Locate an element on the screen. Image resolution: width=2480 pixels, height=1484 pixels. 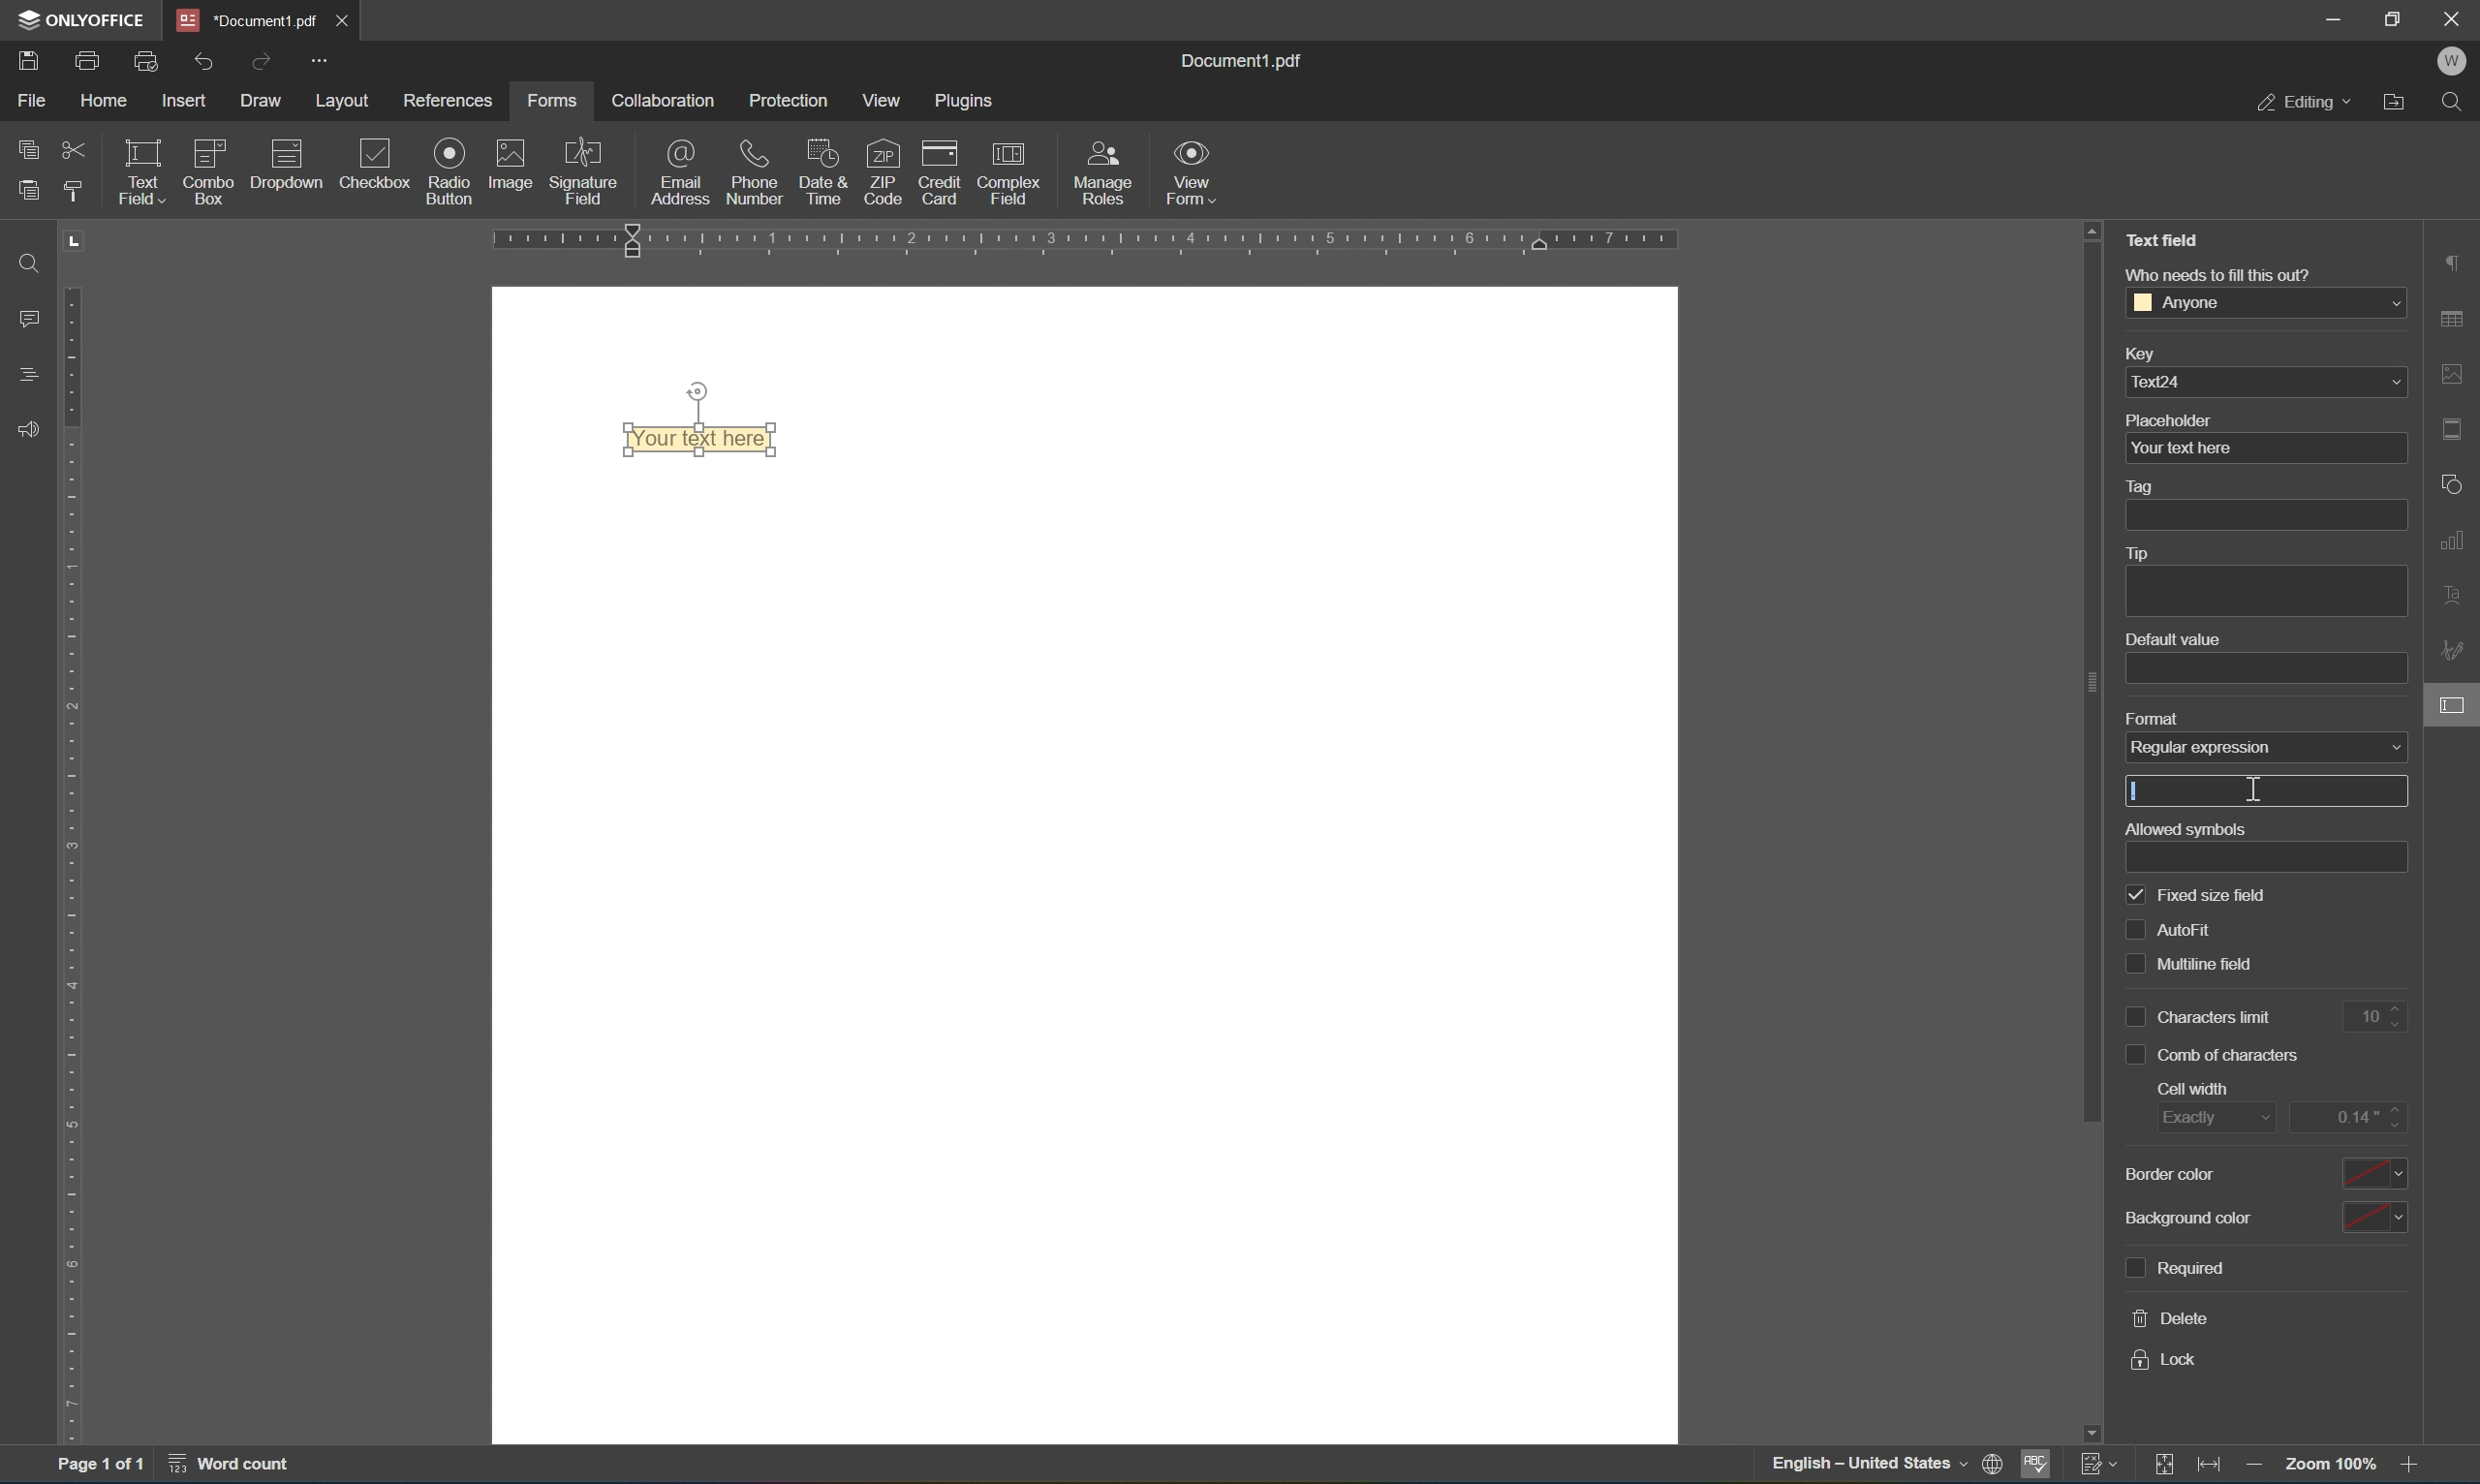
close is located at coordinates (2455, 16).